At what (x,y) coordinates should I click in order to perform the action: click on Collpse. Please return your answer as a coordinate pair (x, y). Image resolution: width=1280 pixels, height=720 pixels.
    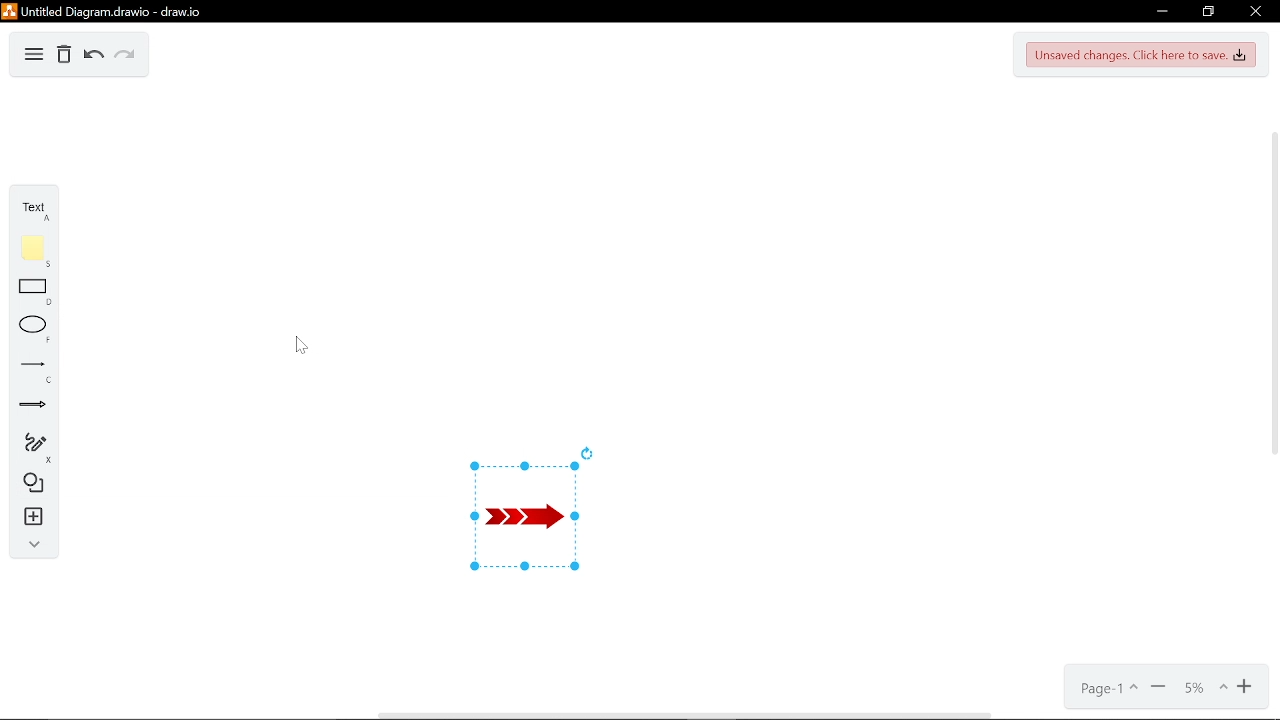
    Looking at the image, I should click on (30, 544).